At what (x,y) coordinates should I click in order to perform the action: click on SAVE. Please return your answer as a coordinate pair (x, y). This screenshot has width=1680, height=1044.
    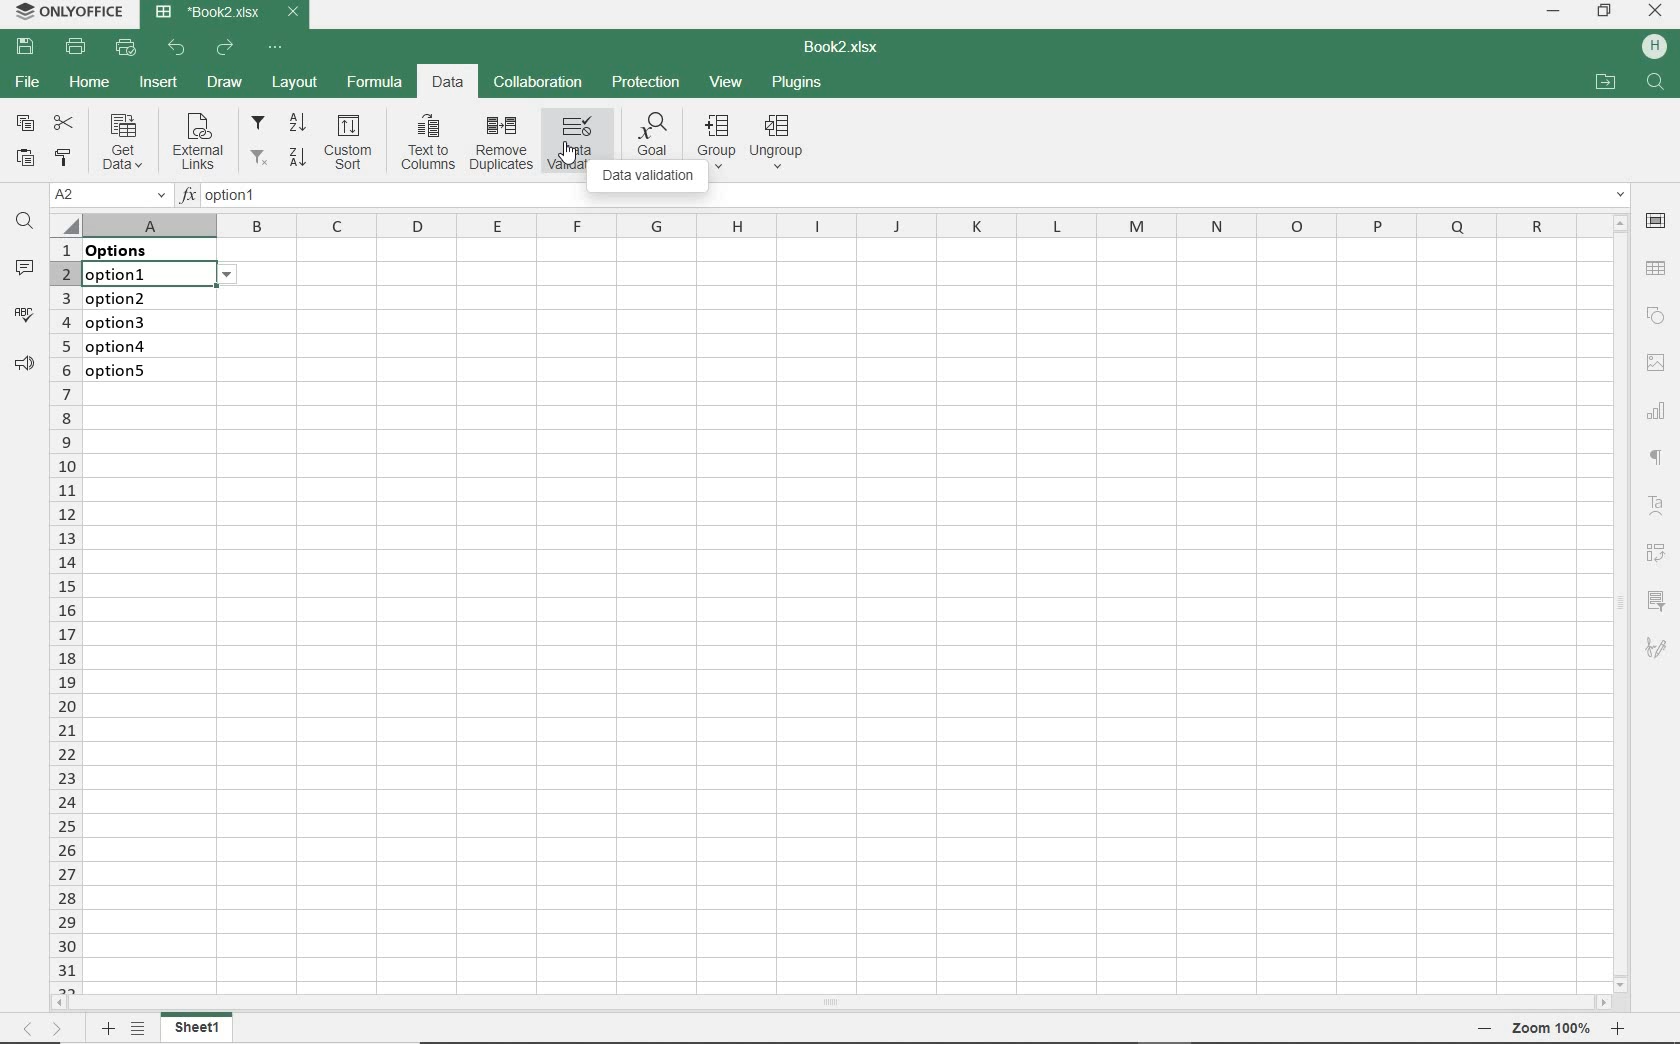
    Looking at the image, I should click on (25, 48).